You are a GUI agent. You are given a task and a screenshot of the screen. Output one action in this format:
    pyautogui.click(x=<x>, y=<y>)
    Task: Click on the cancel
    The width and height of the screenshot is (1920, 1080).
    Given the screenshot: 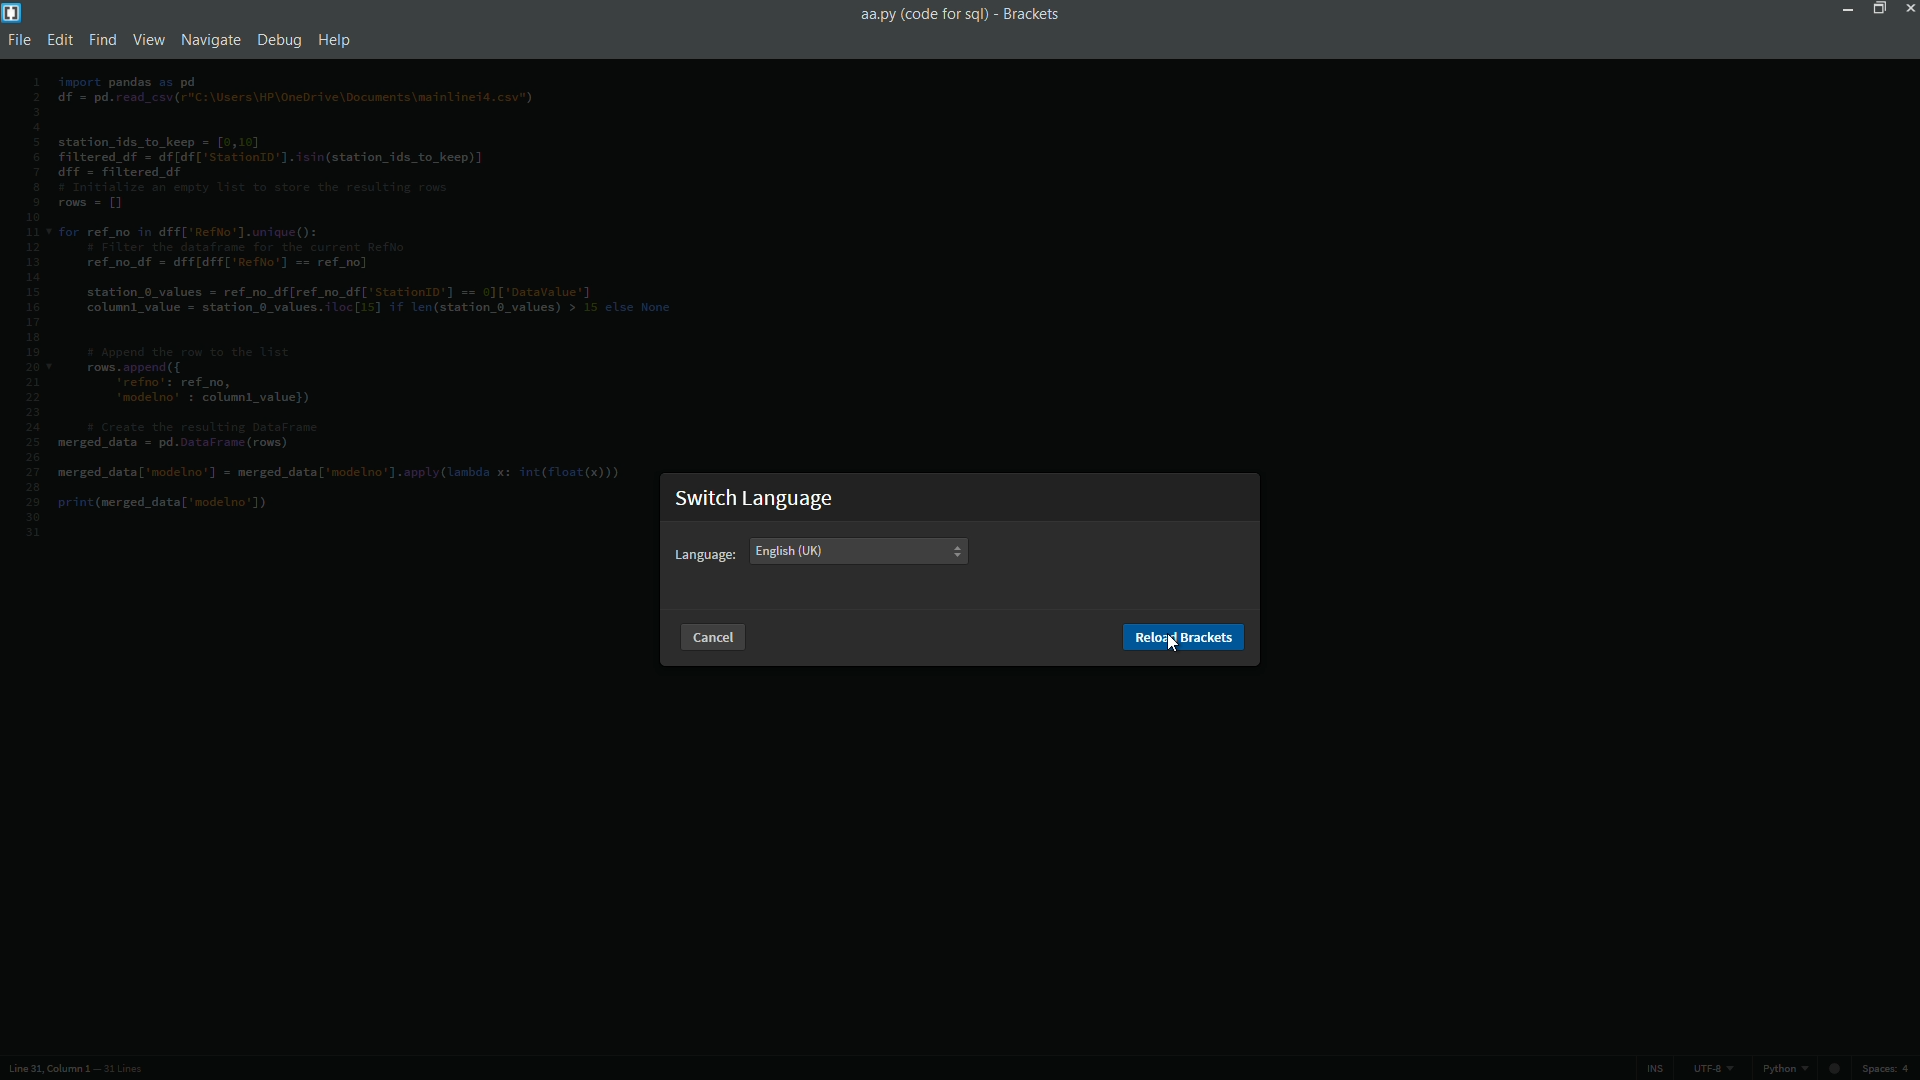 What is the action you would take?
    pyautogui.click(x=709, y=636)
    